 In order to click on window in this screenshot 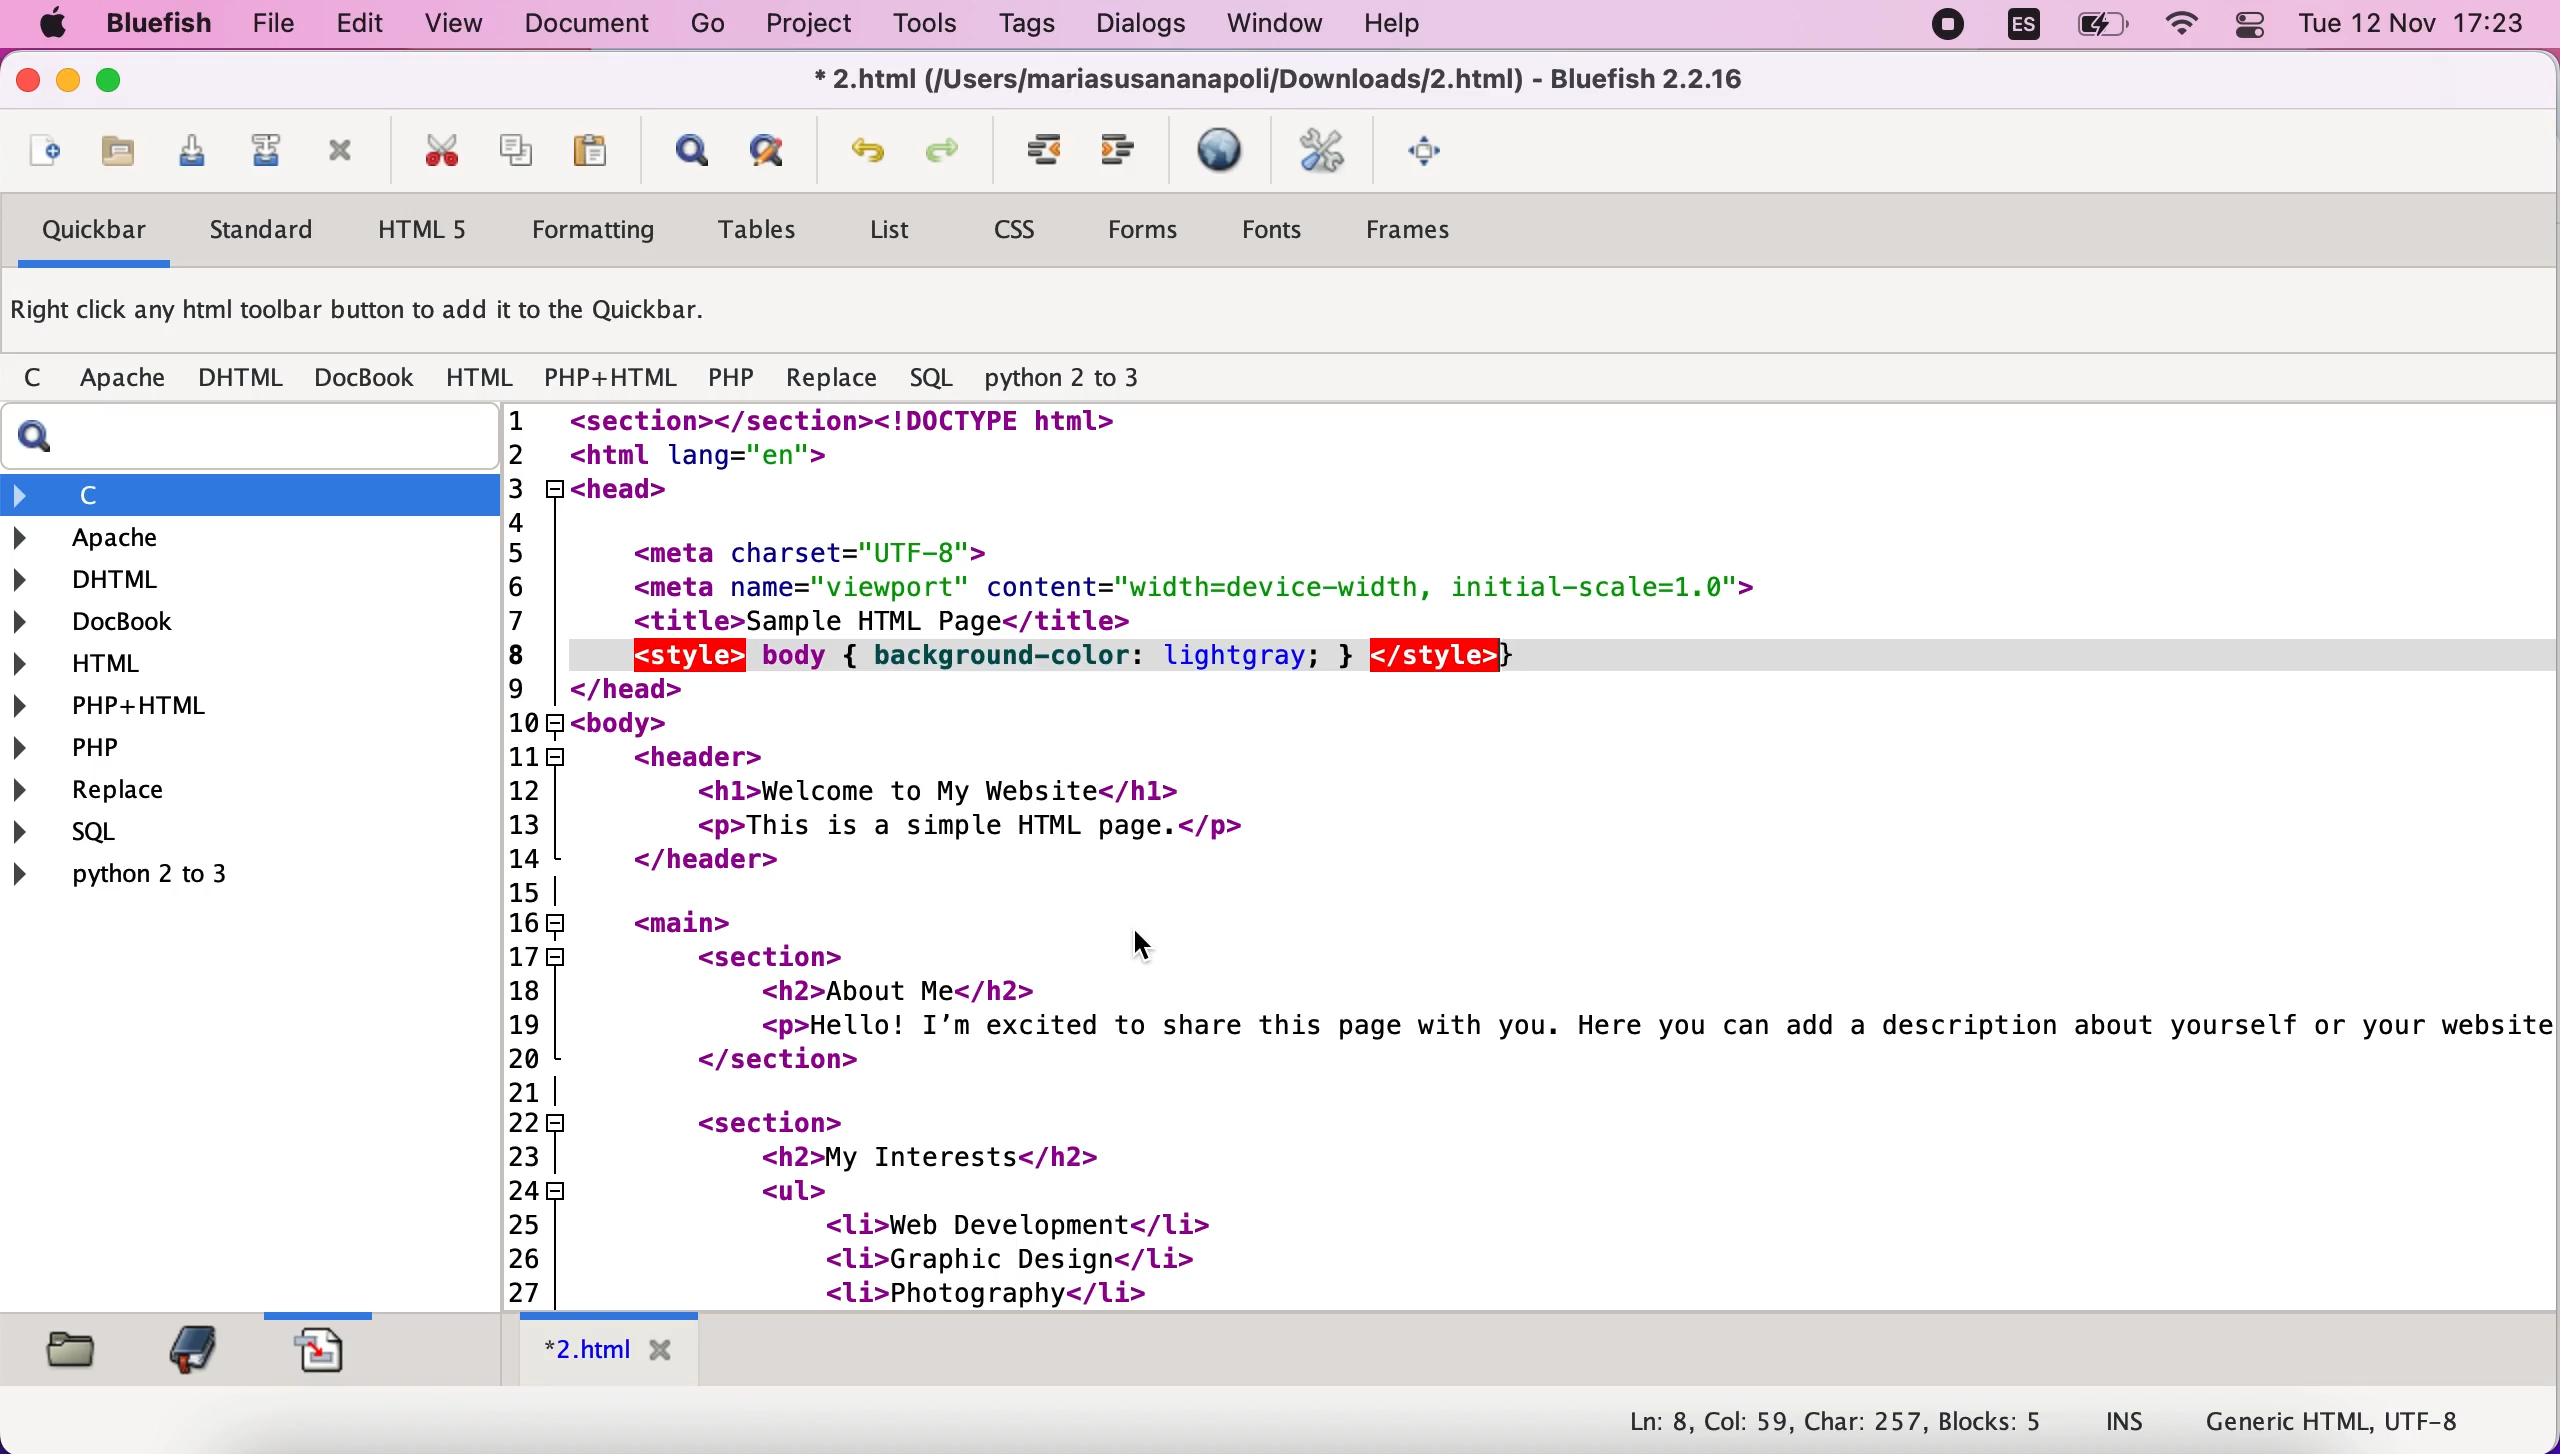, I will do `click(1280, 27)`.